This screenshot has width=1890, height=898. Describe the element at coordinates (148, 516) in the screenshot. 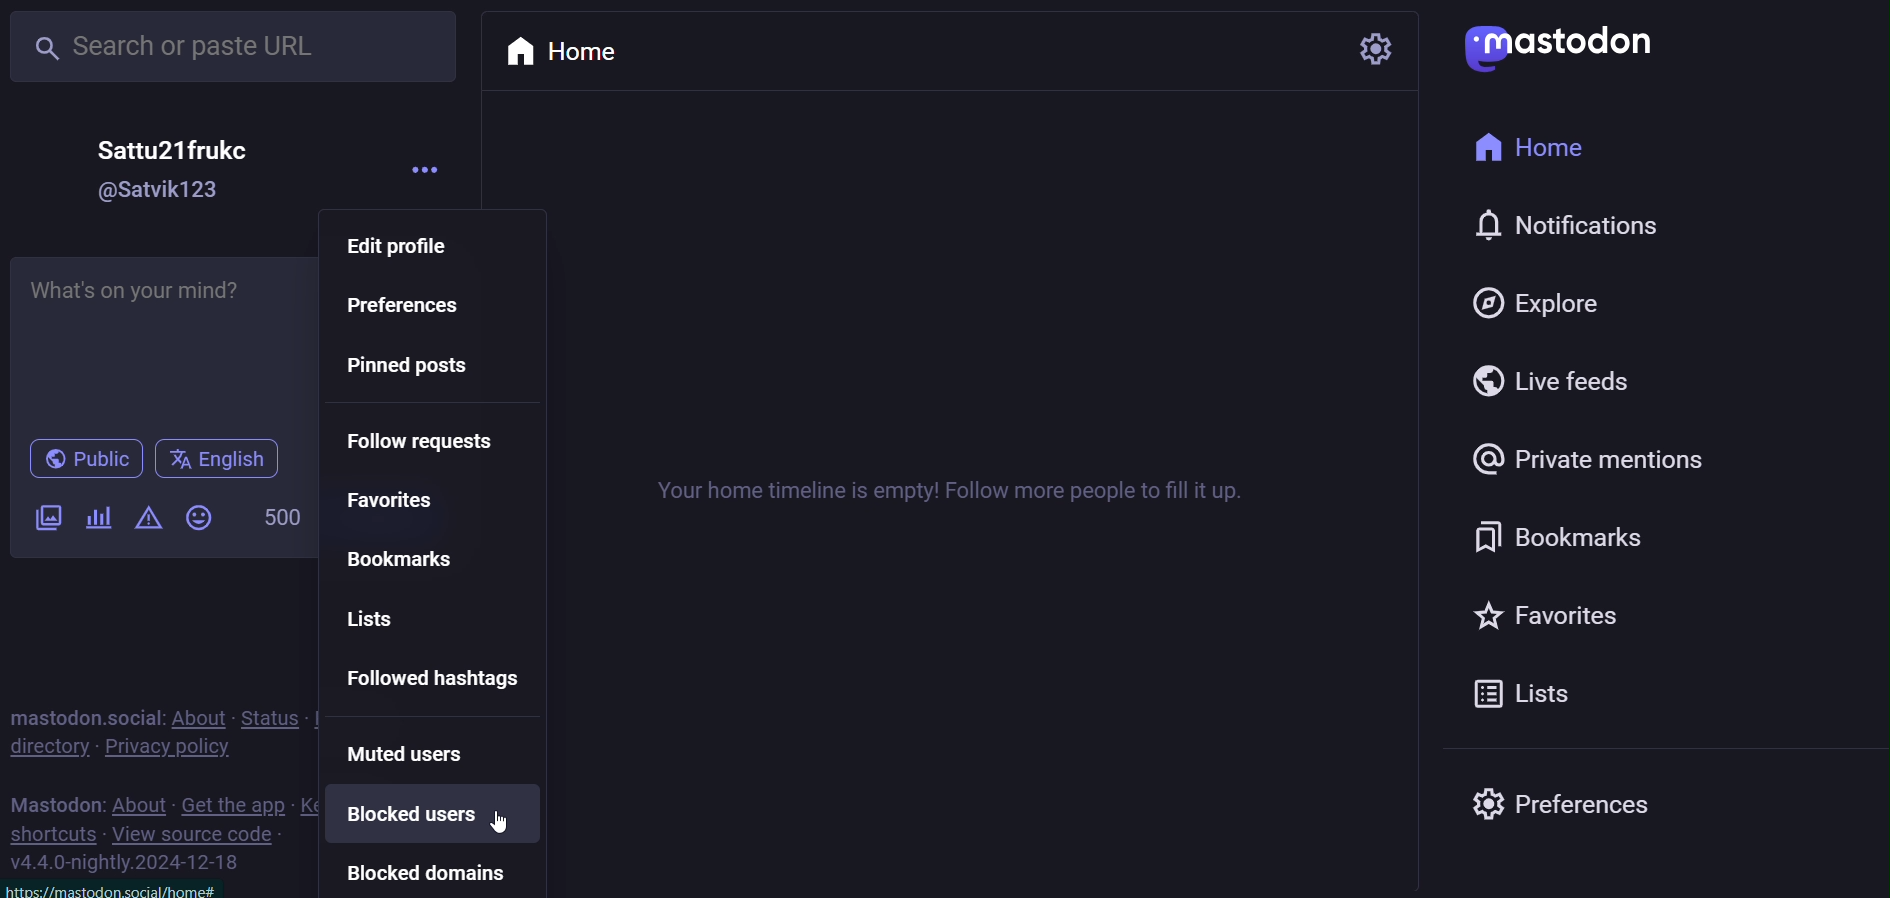

I see `content warning` at that location.